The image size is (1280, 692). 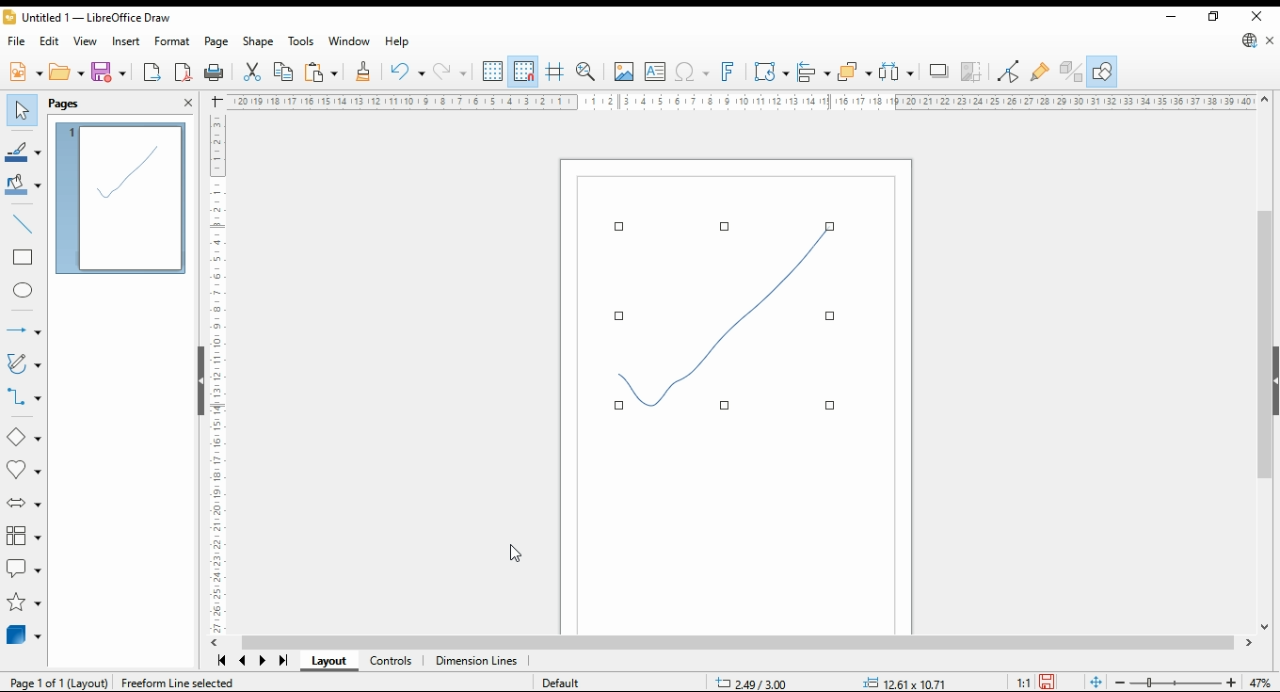 What do you see at coordinates (259, 41) in the screenshot?
I see `shape` at bounding box center [259, 41].